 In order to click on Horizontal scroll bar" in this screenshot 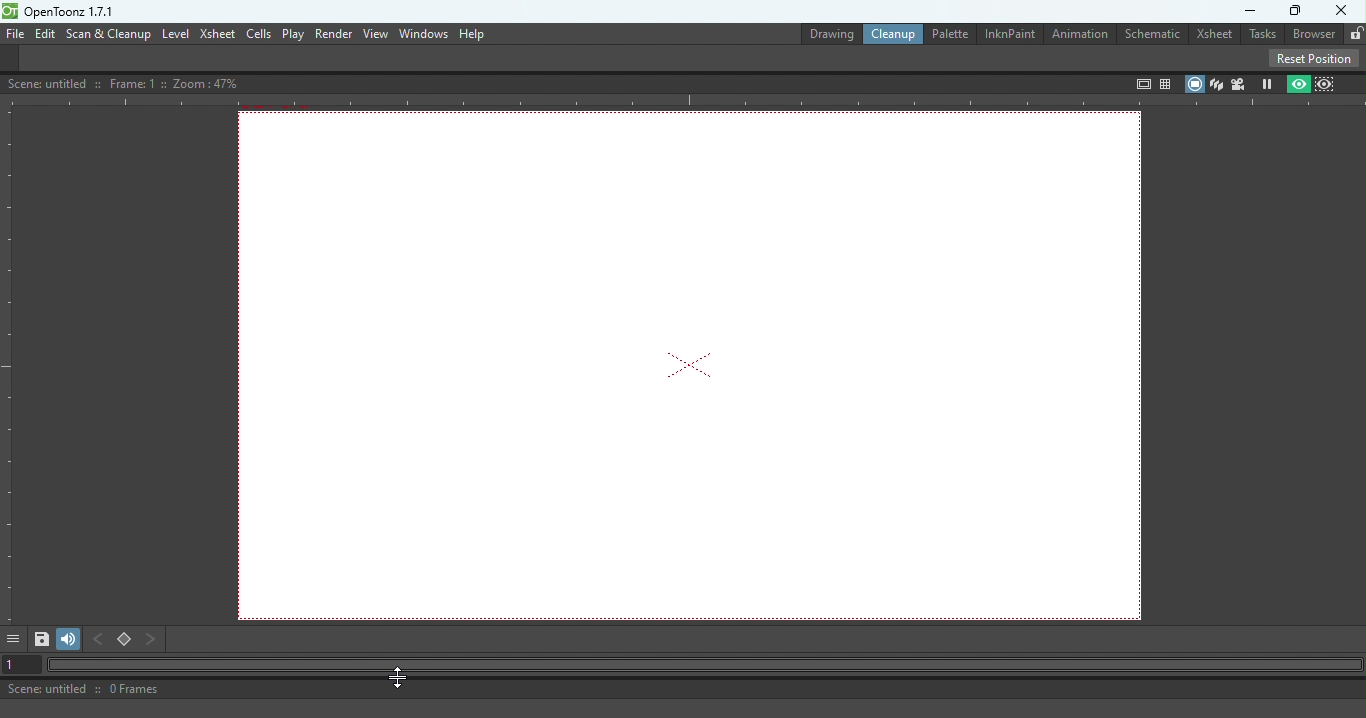, I will do `click(700, 665)`.